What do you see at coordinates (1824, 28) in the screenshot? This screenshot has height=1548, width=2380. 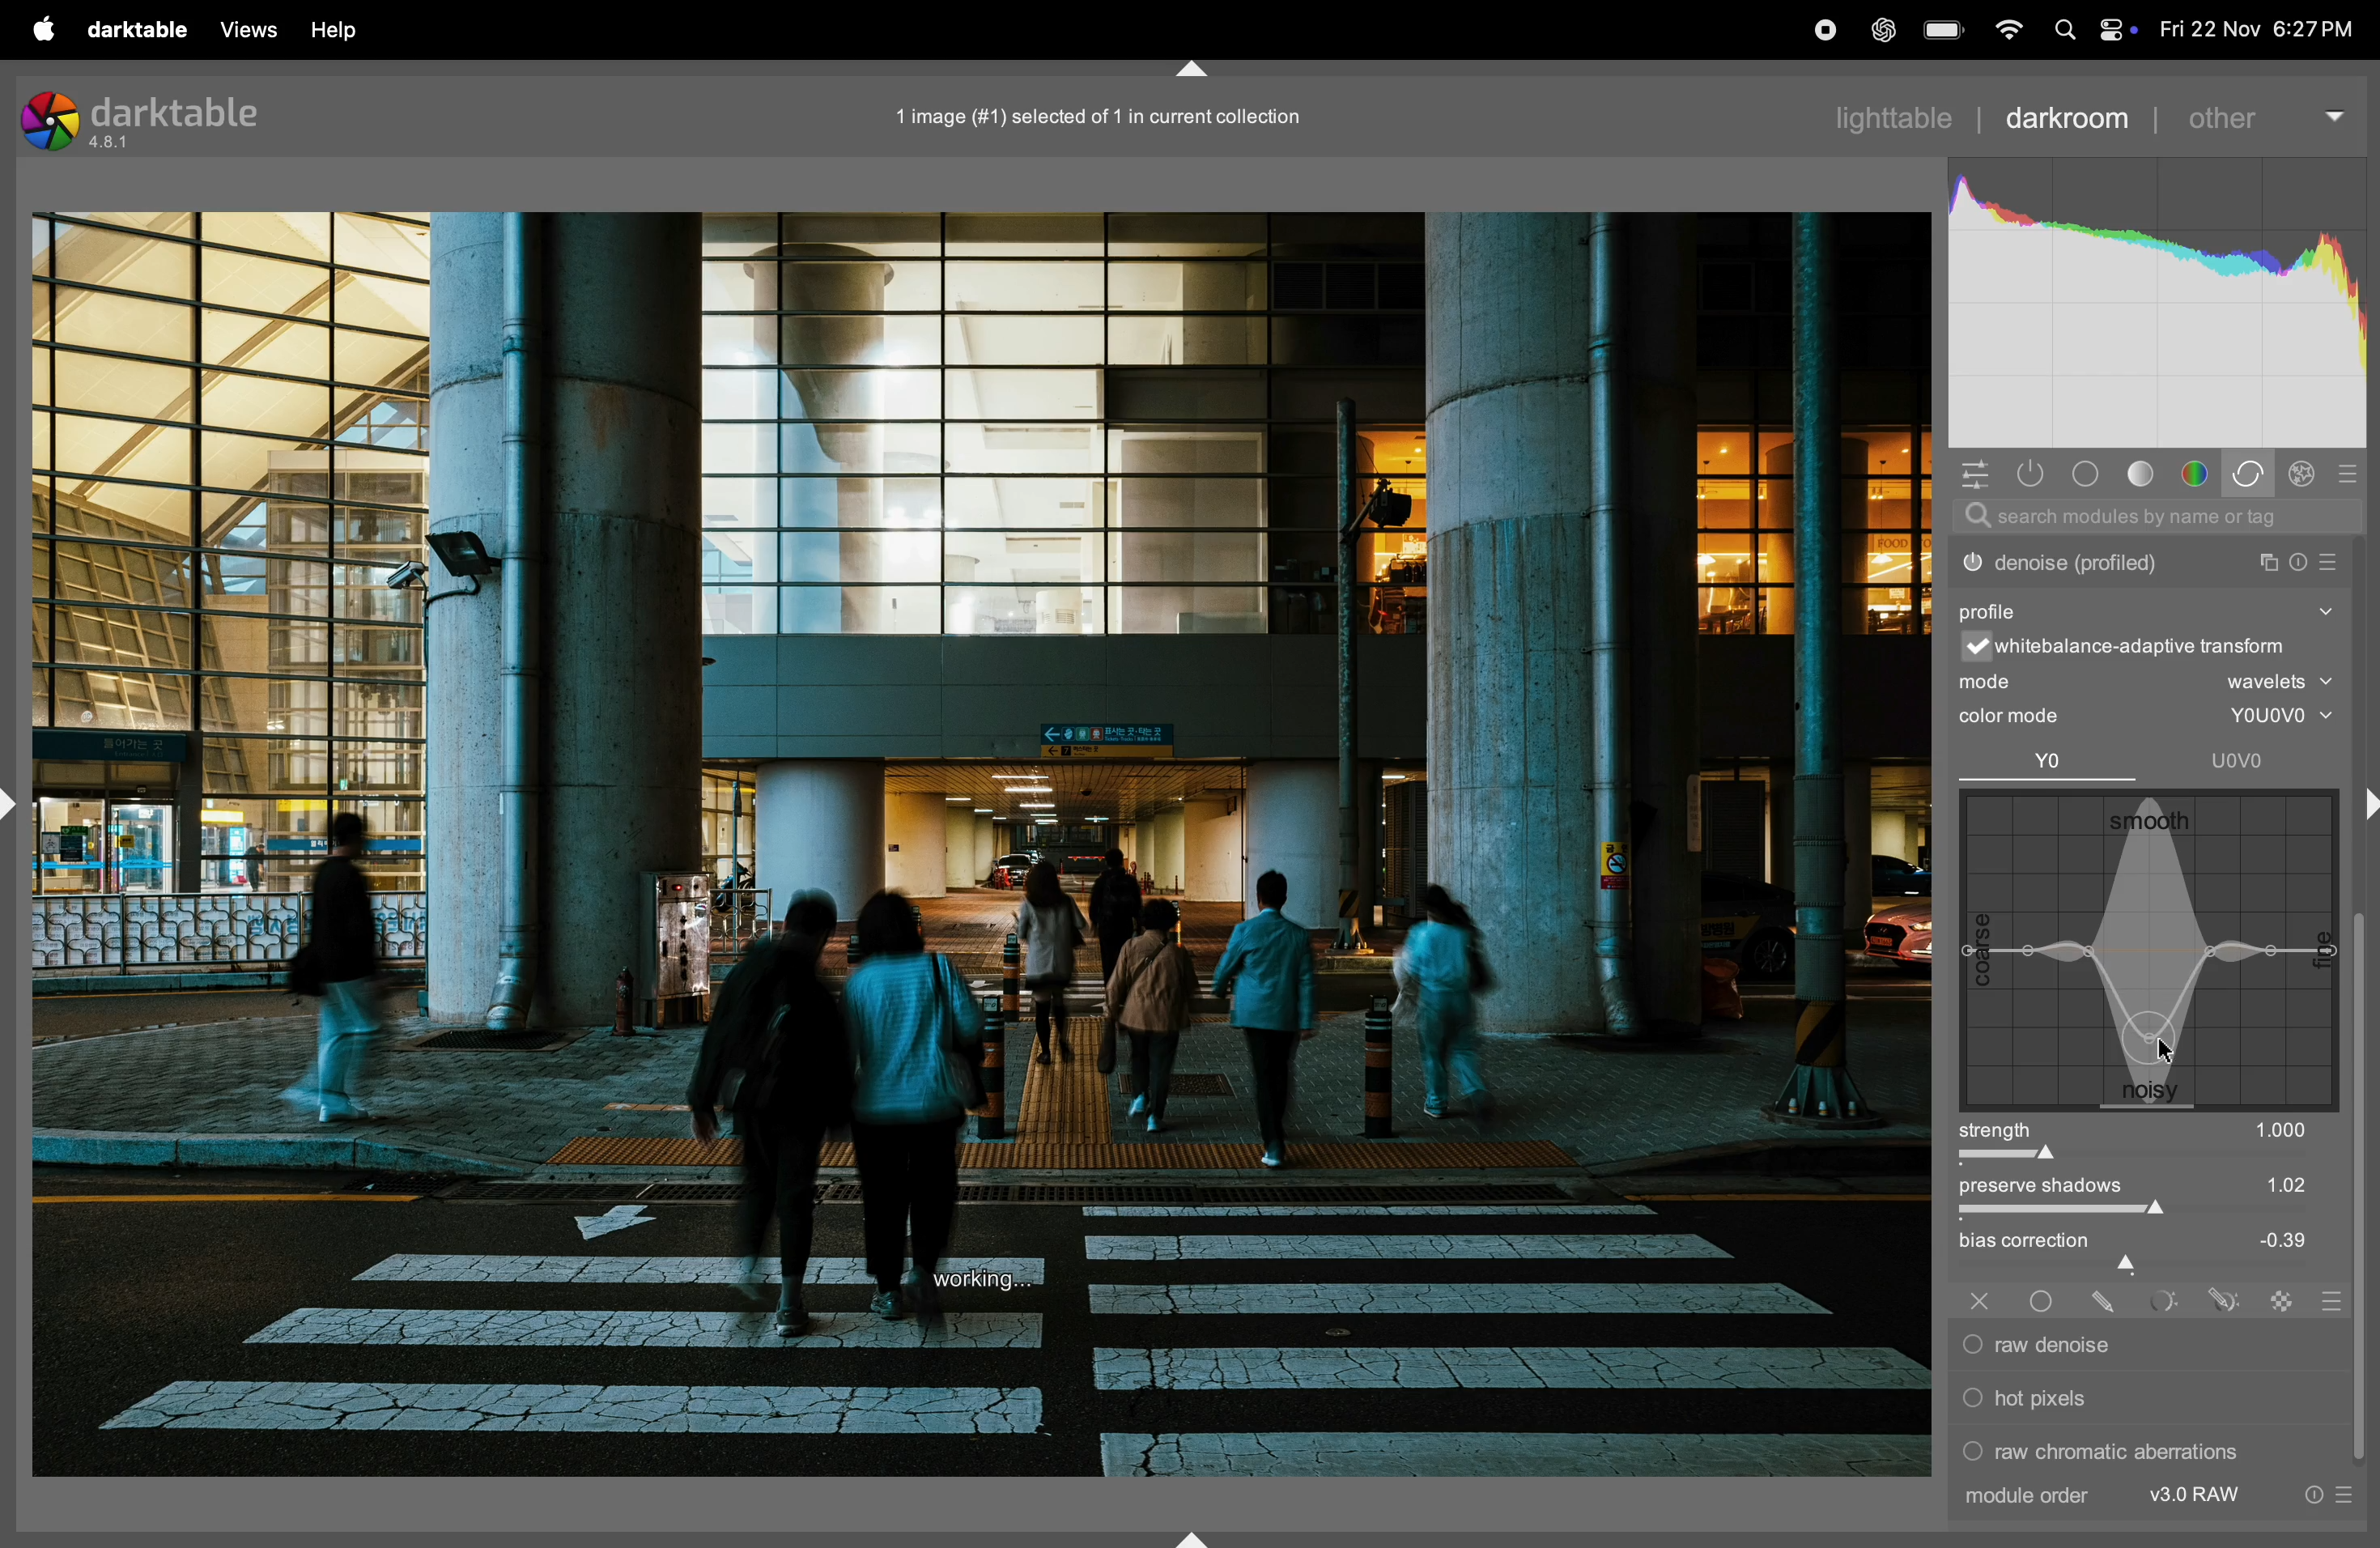 I see `record` at bounding box center [1824, 28].